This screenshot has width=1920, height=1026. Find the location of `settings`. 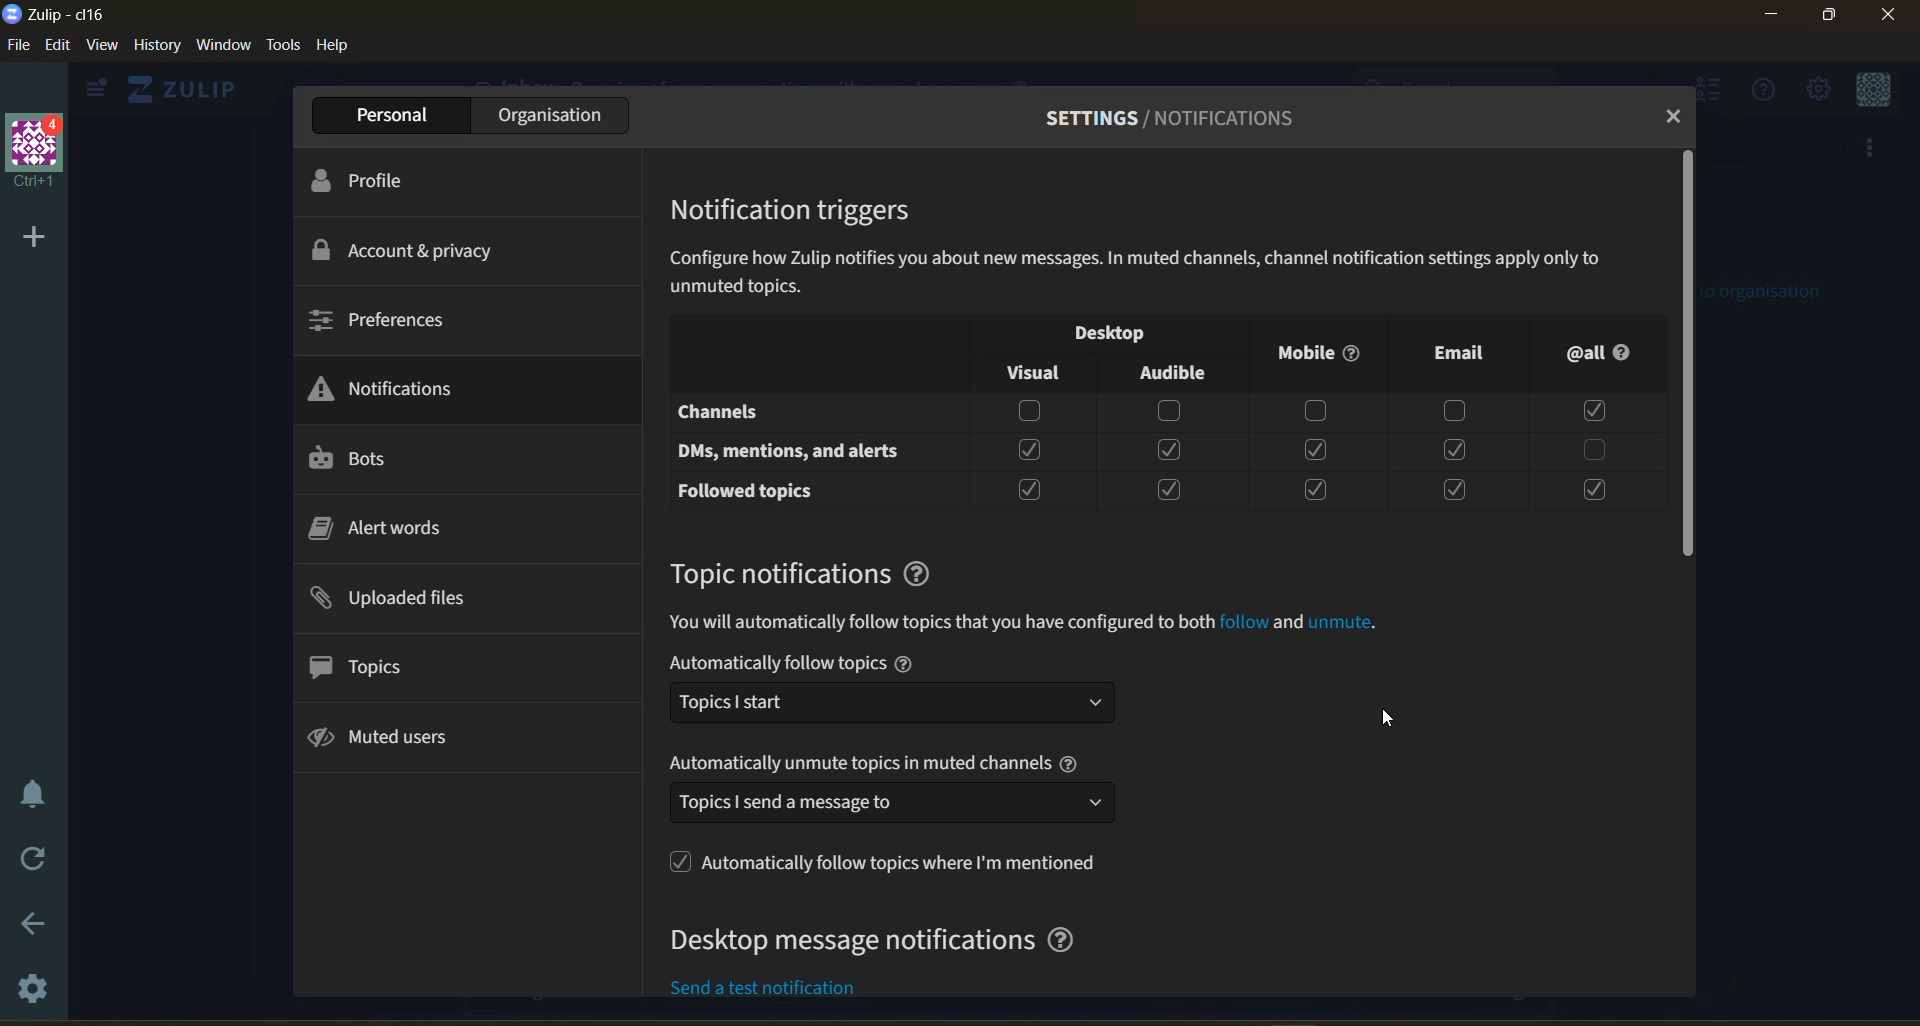

settings is located at coordinates (34, 995).